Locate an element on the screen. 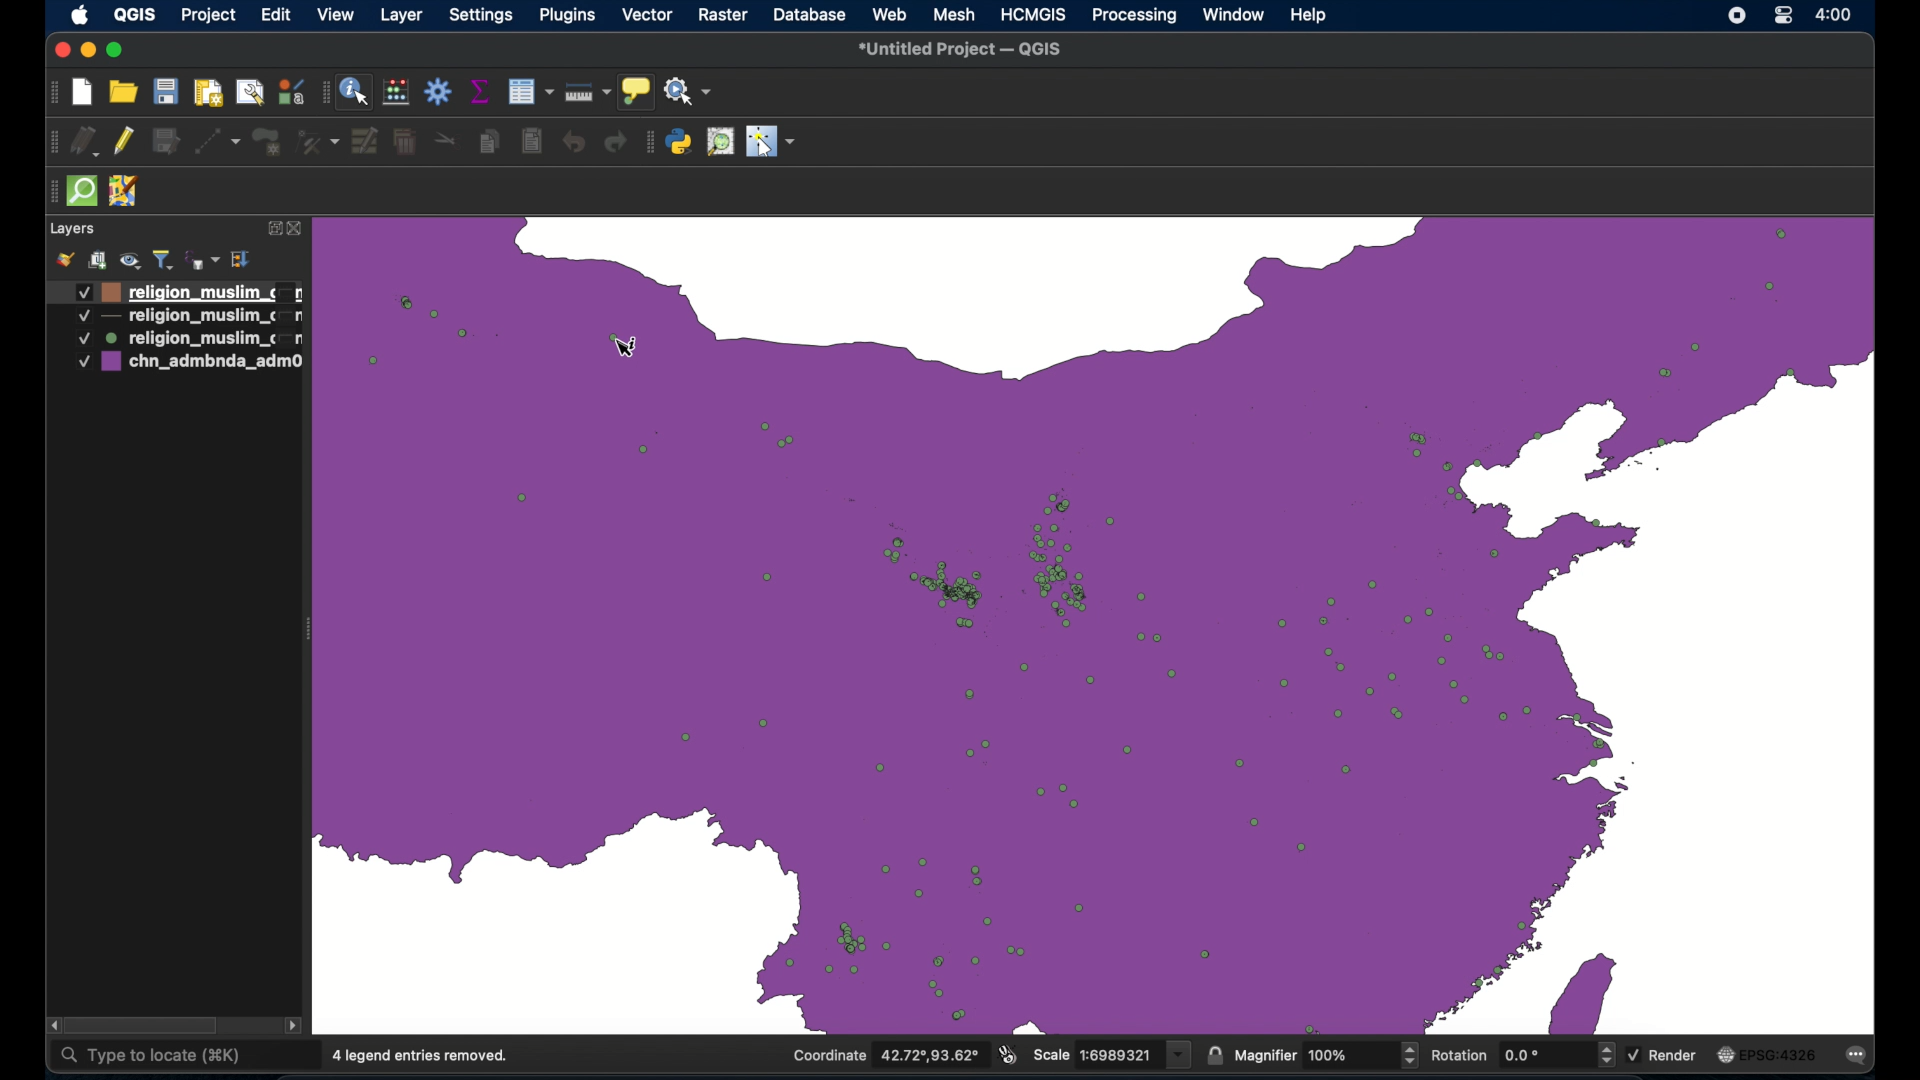 This screenshot has height=1080, width=1920. open layout manager is located at coordinates (248, 92).